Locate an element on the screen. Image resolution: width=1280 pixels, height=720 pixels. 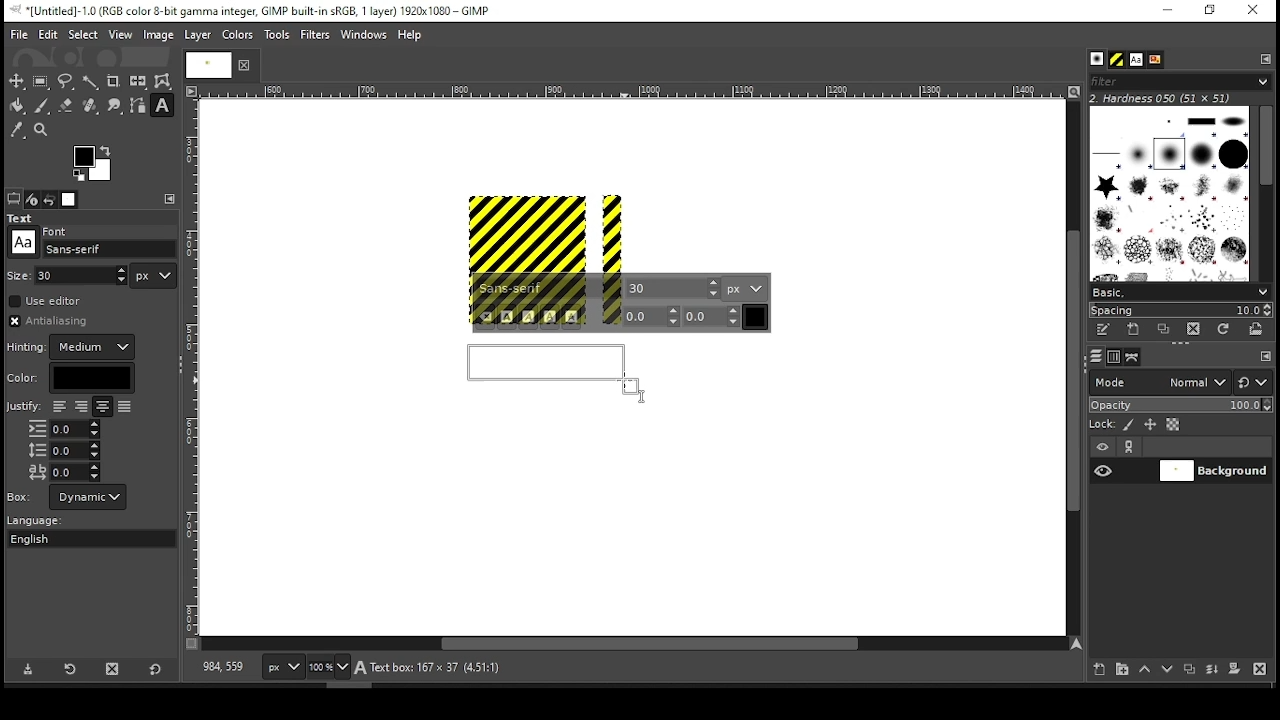
 is located at coordinates (193, 367).